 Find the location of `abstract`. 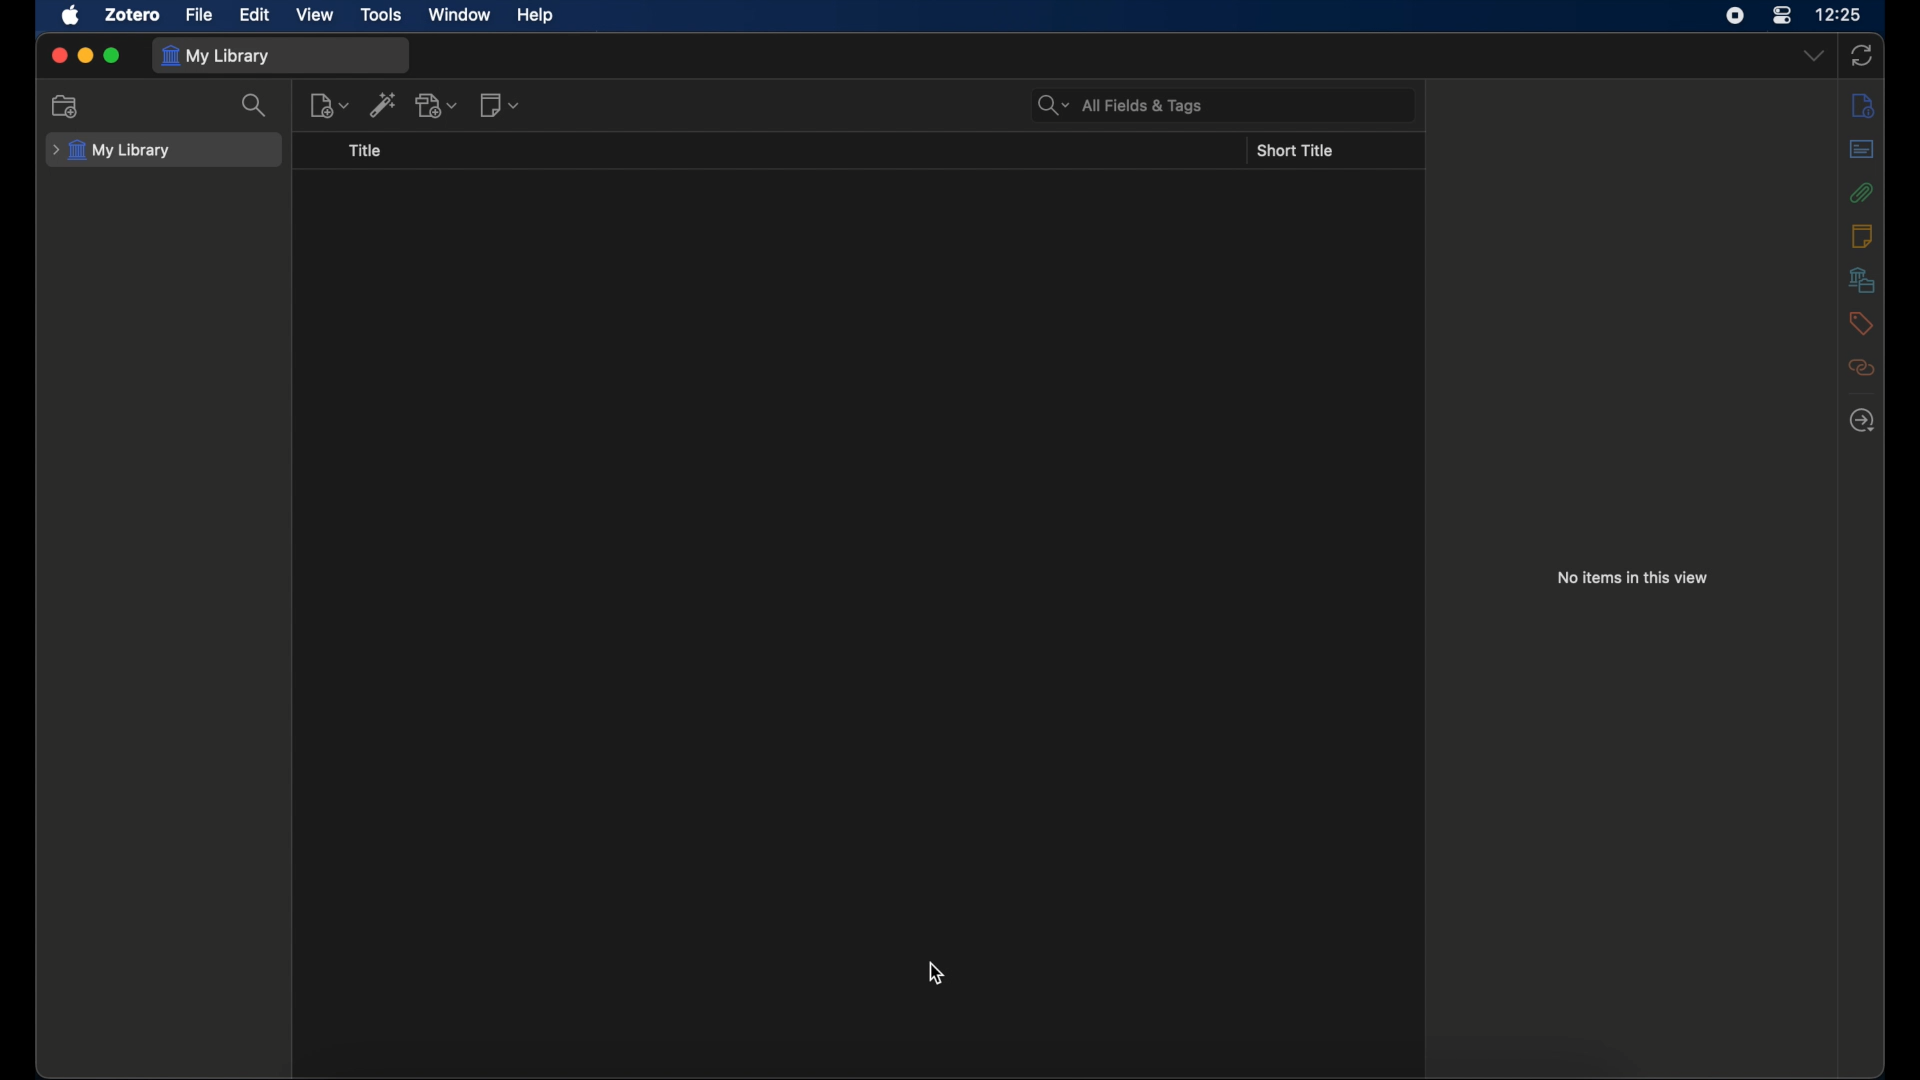

abstract is located at coordinates (1862, 148).